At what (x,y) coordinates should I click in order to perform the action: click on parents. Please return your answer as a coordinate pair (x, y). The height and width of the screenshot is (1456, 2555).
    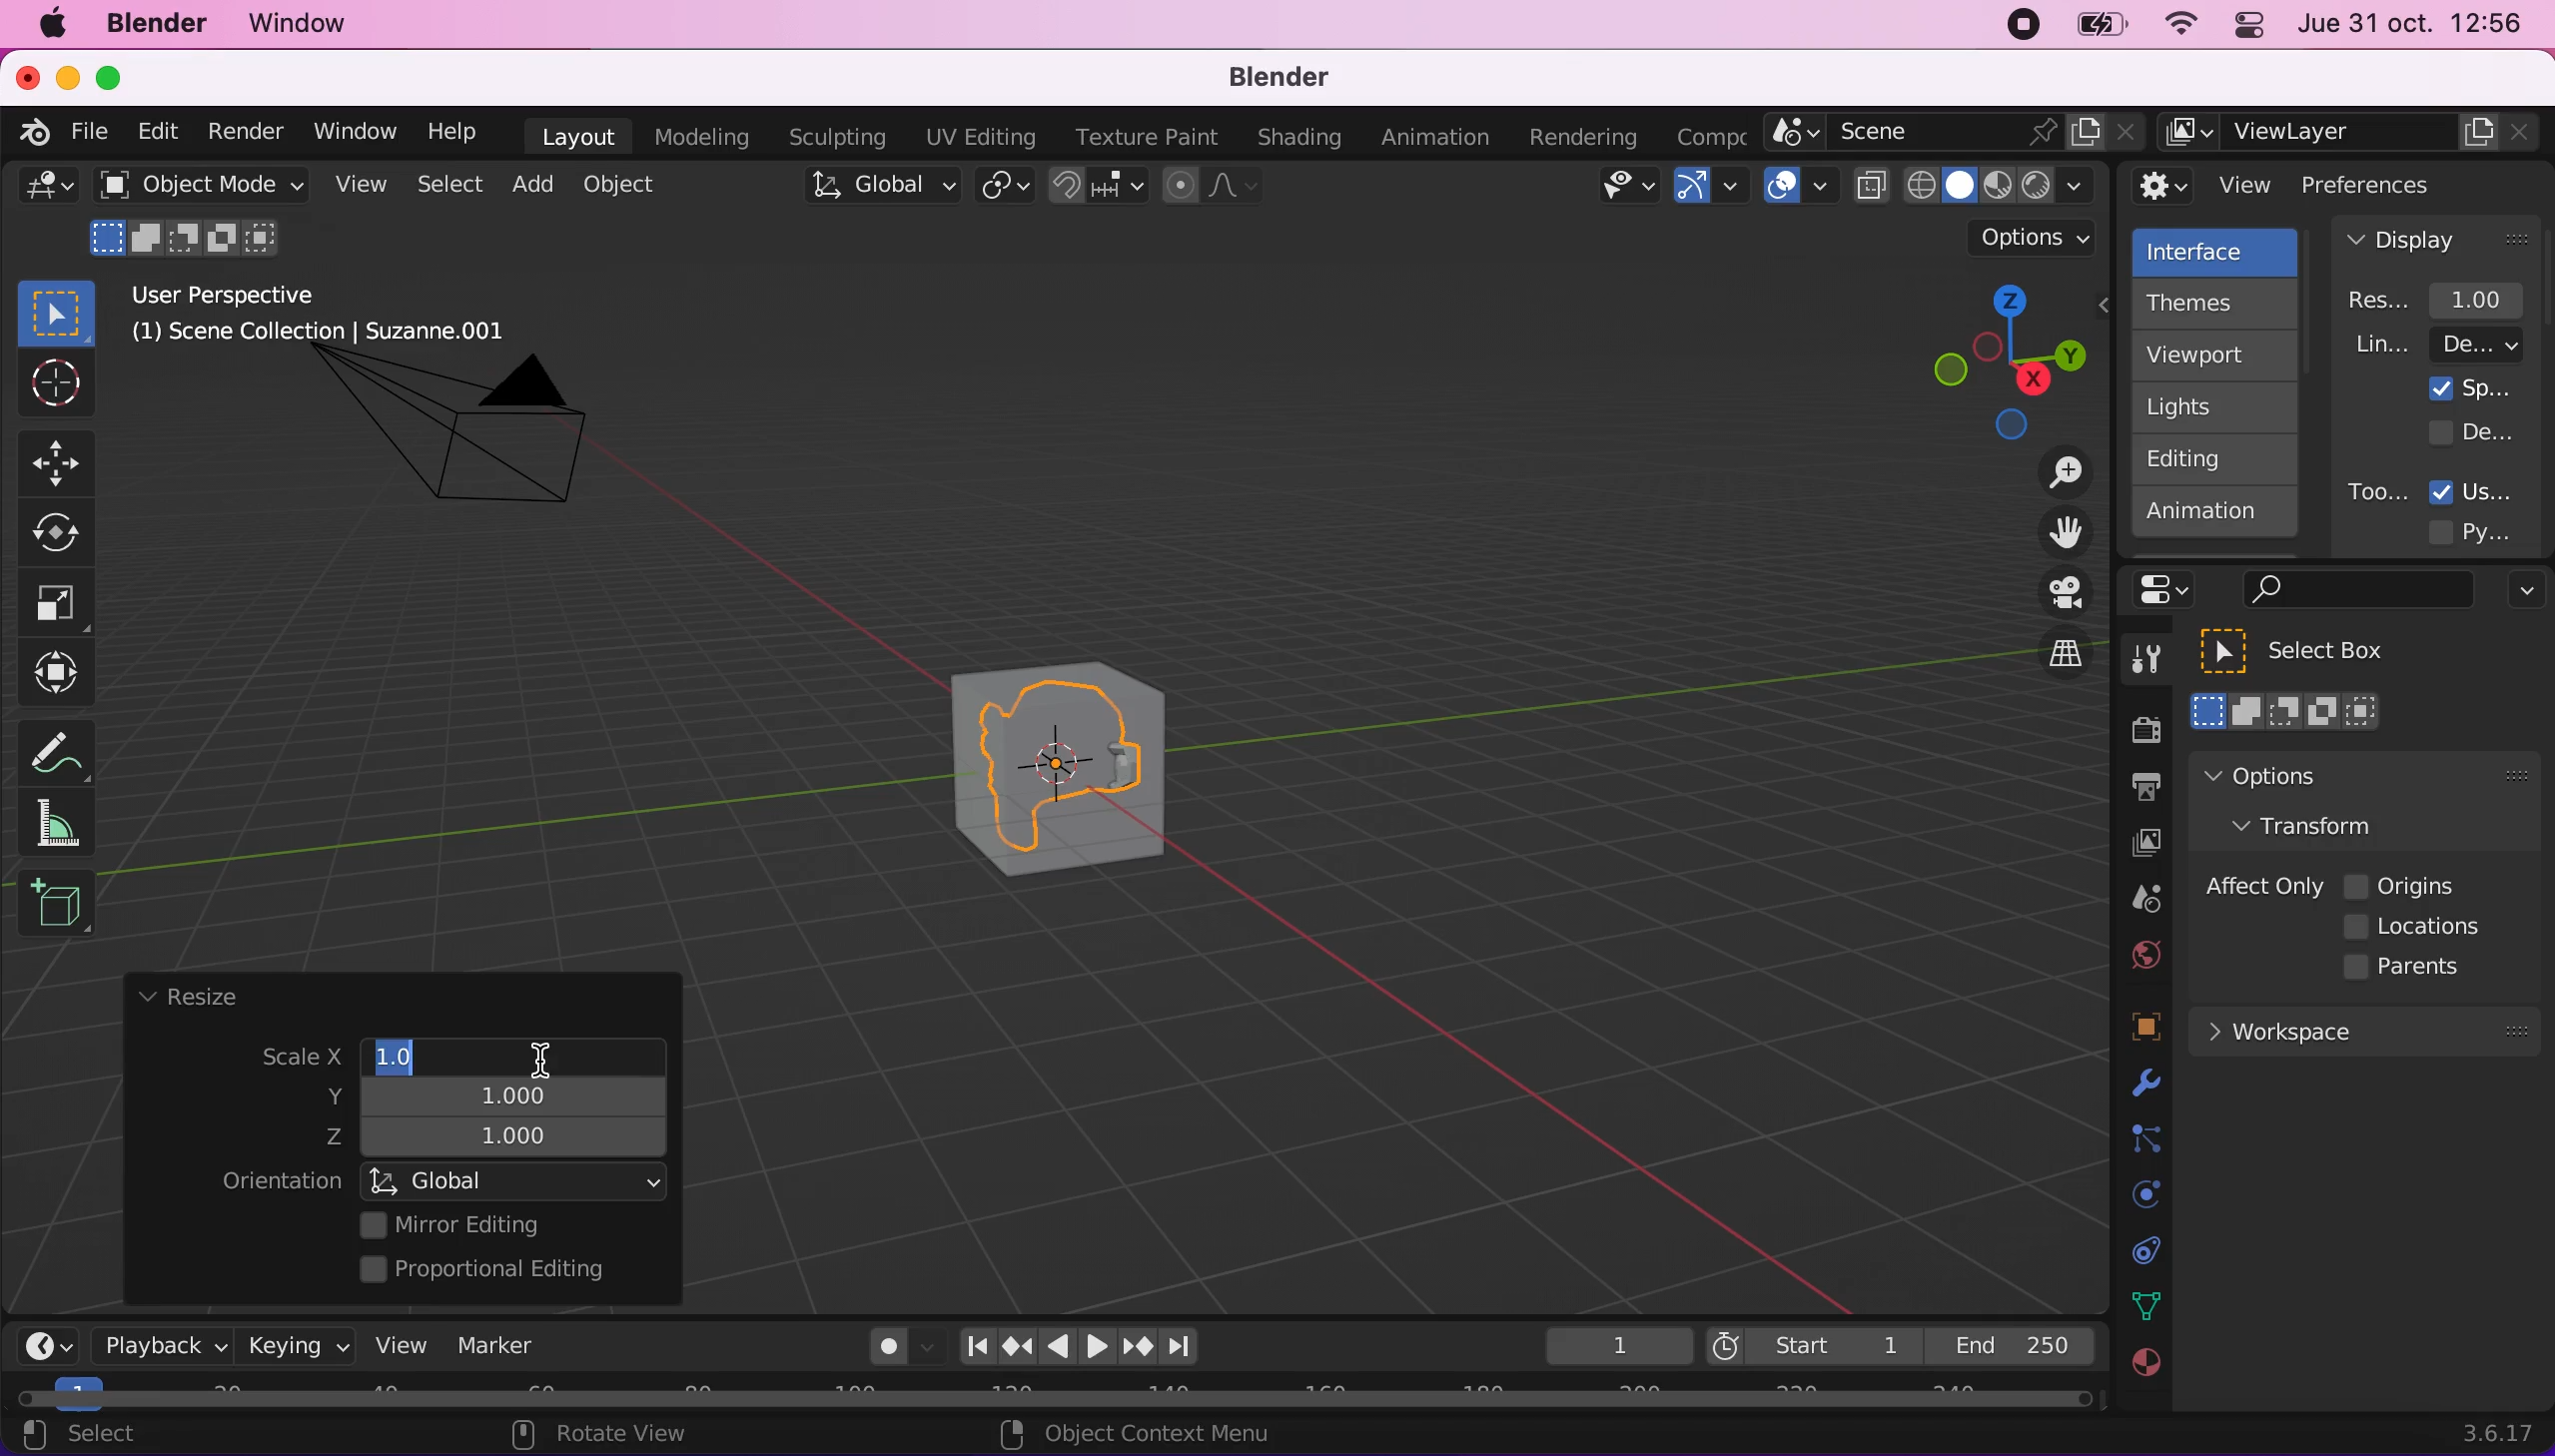
    Looking at the image, I should click on (2412, 968).